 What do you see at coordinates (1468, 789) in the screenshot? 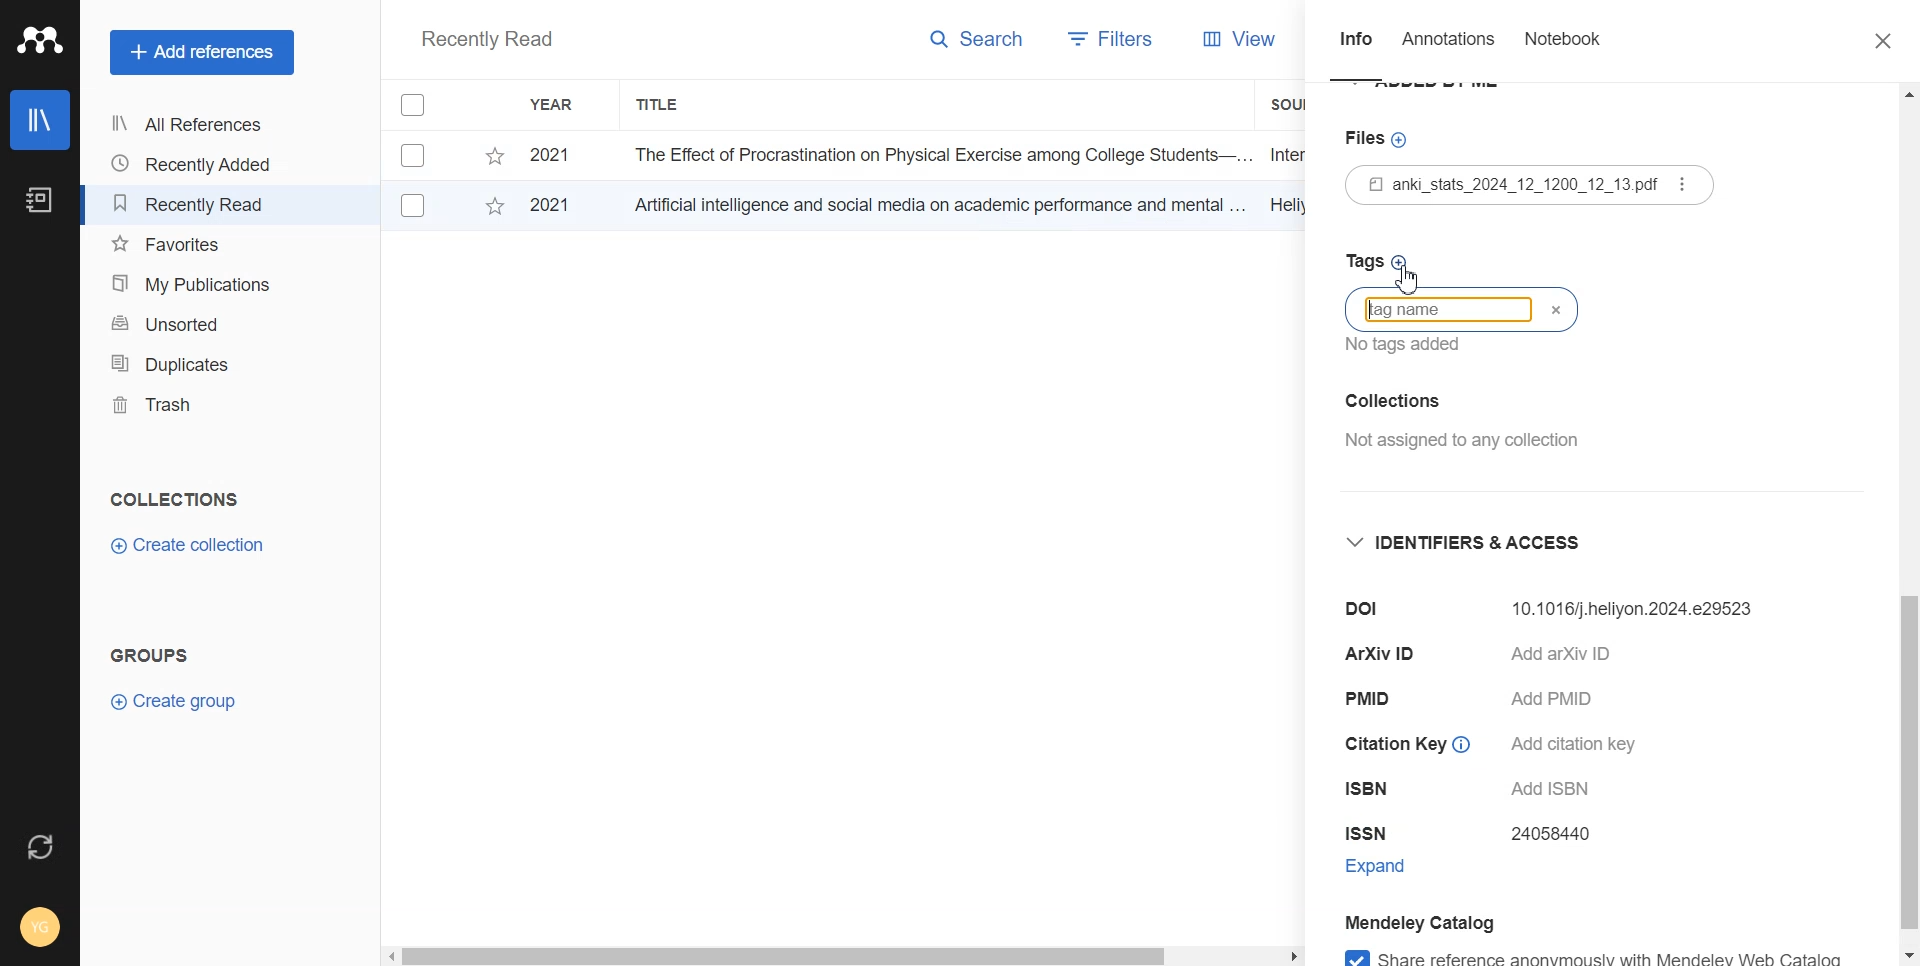
I see `ISBN Add ISBN` at bounding box center [1468, 789].